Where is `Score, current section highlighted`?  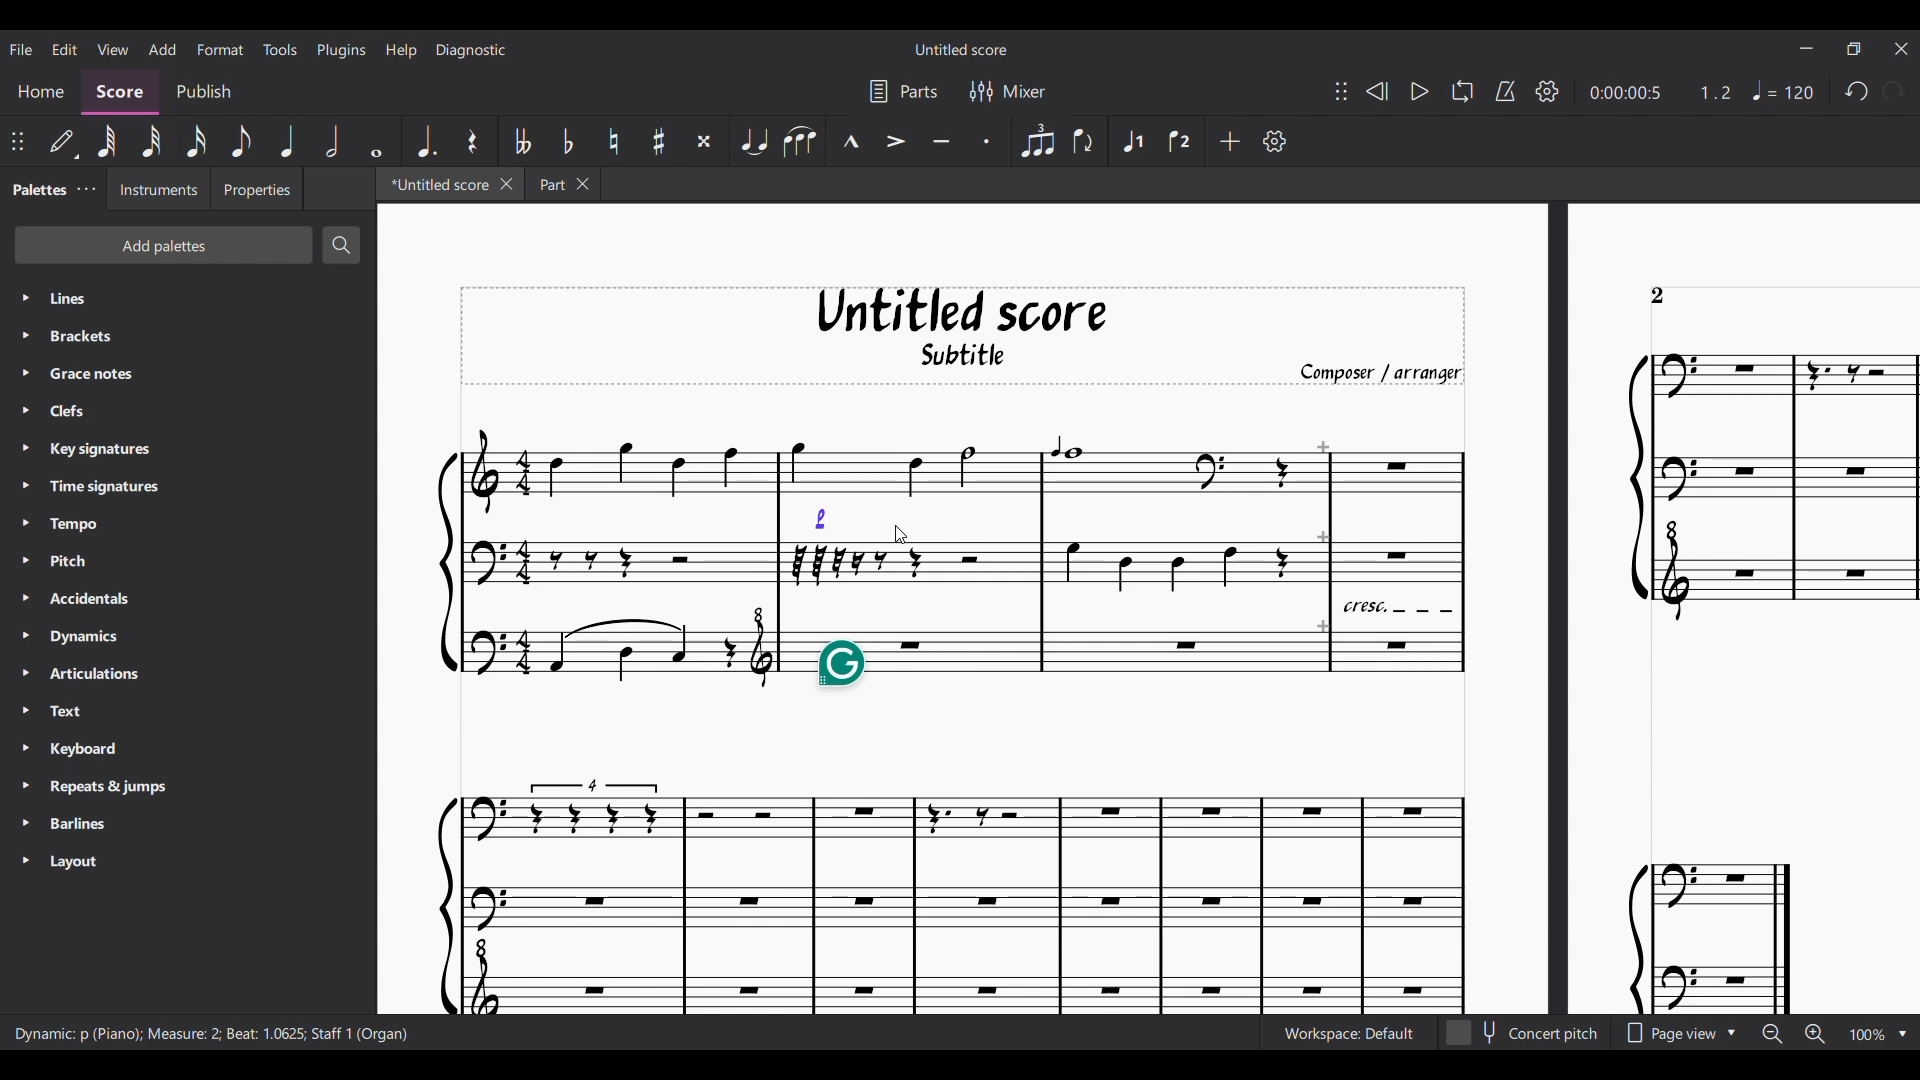
Score, current section highlighted is located at coordinates (120, 93).